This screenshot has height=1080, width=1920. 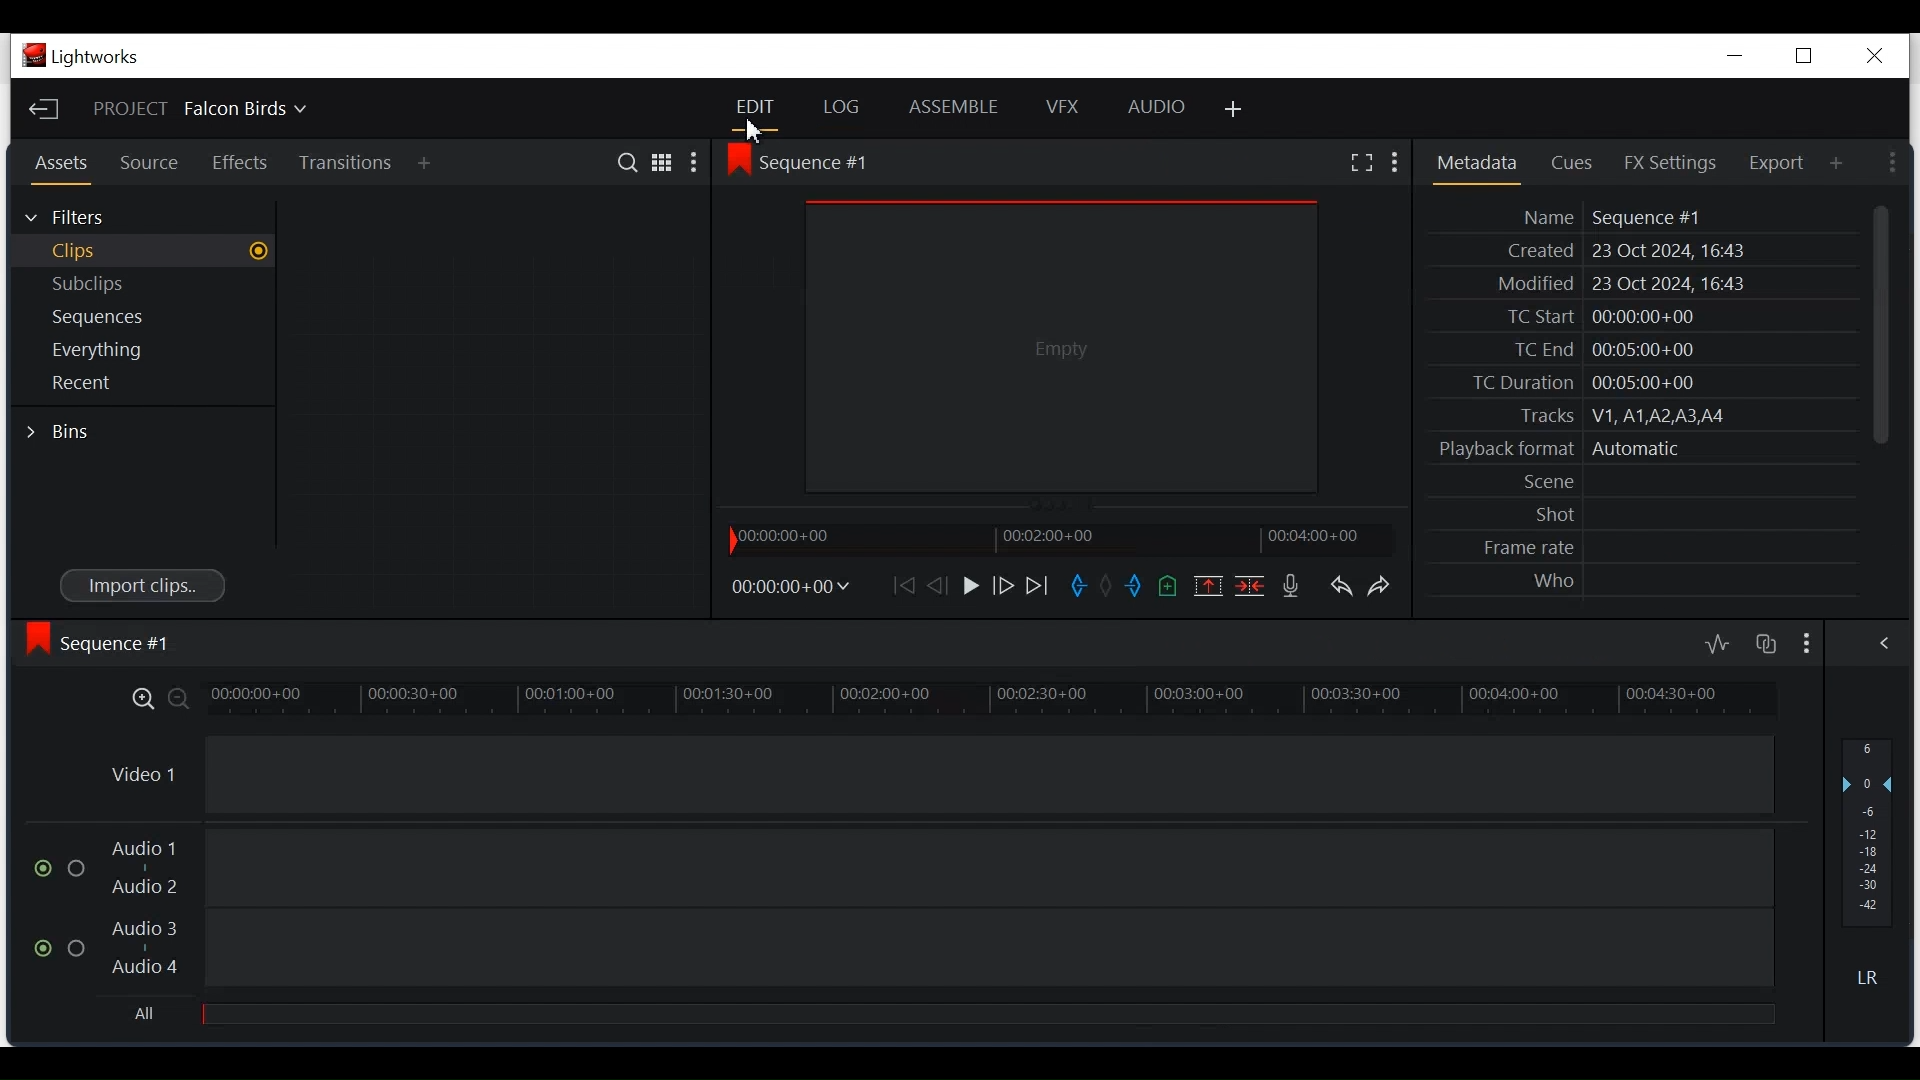 I want to click on Toggle audio levels editing , so click(x=1714, y=645).